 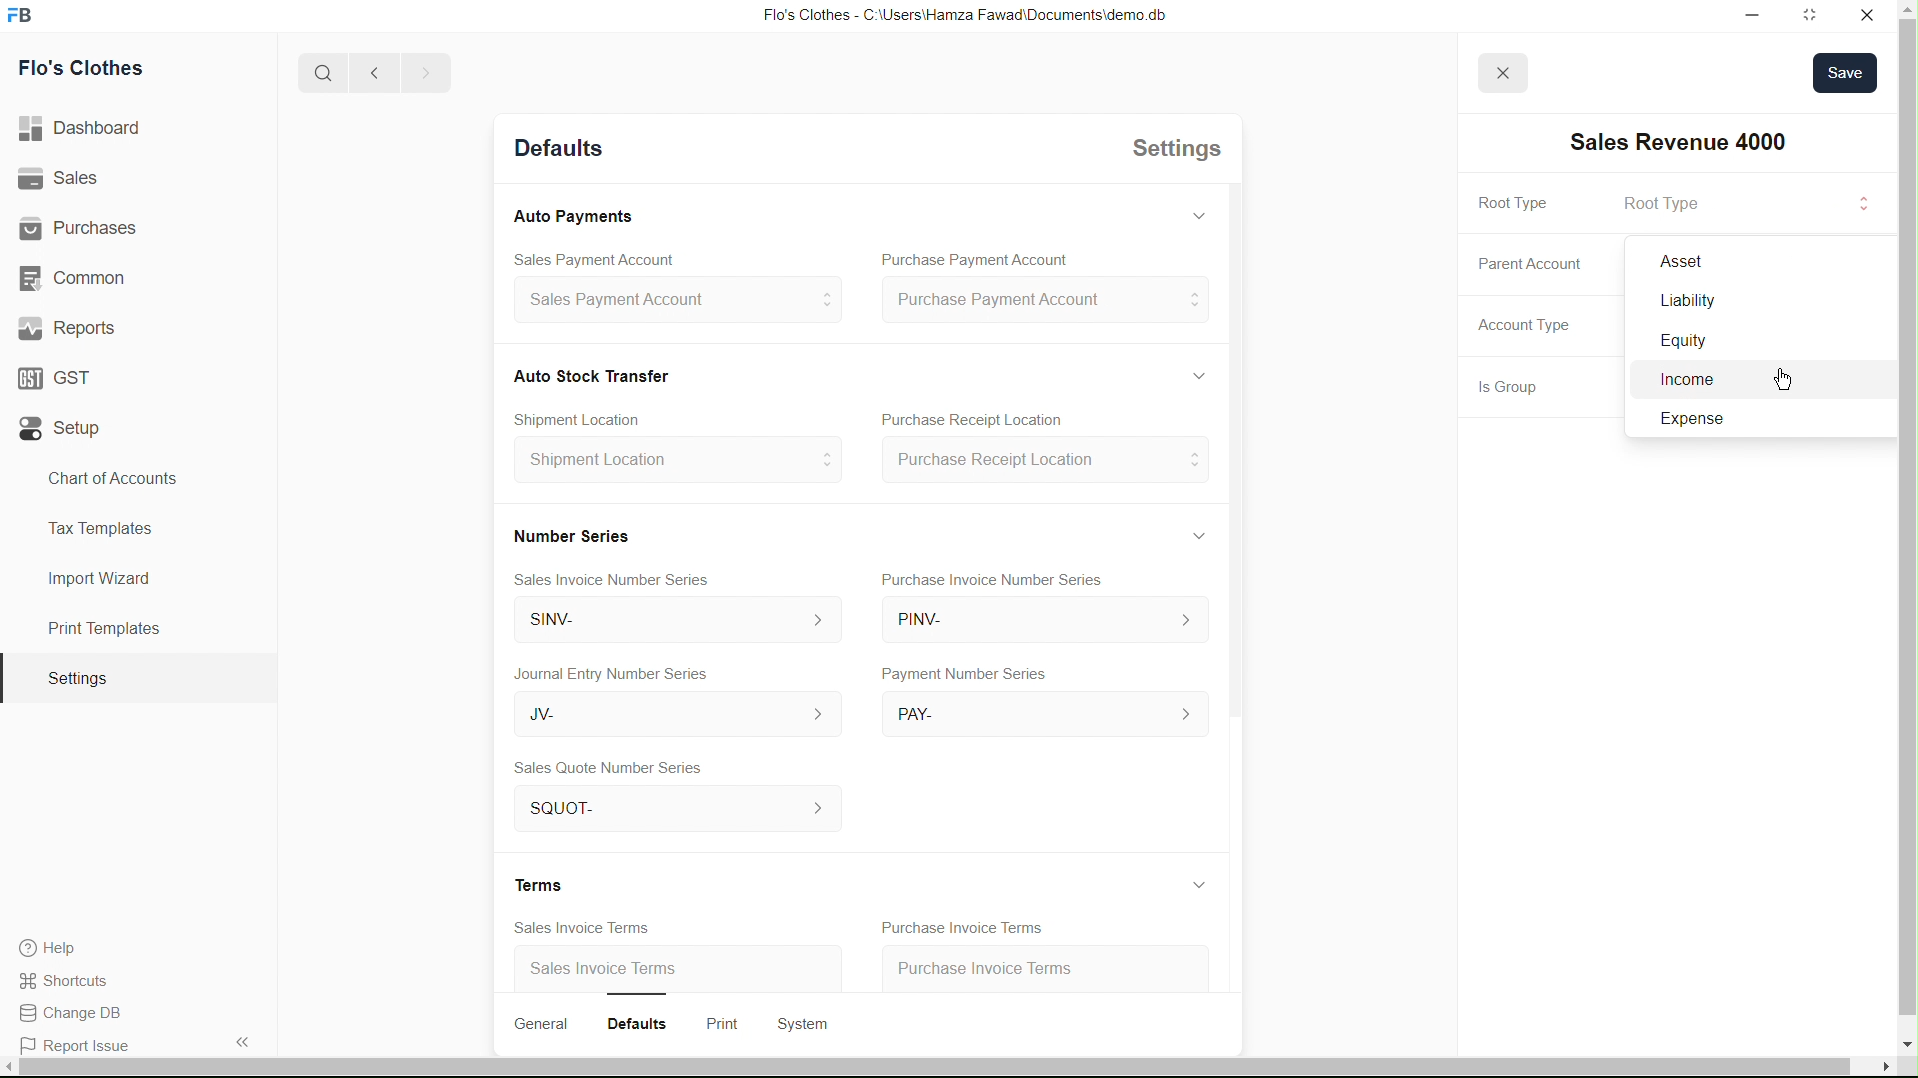 I want to click on PINV-, so click(x=1052, y=624).